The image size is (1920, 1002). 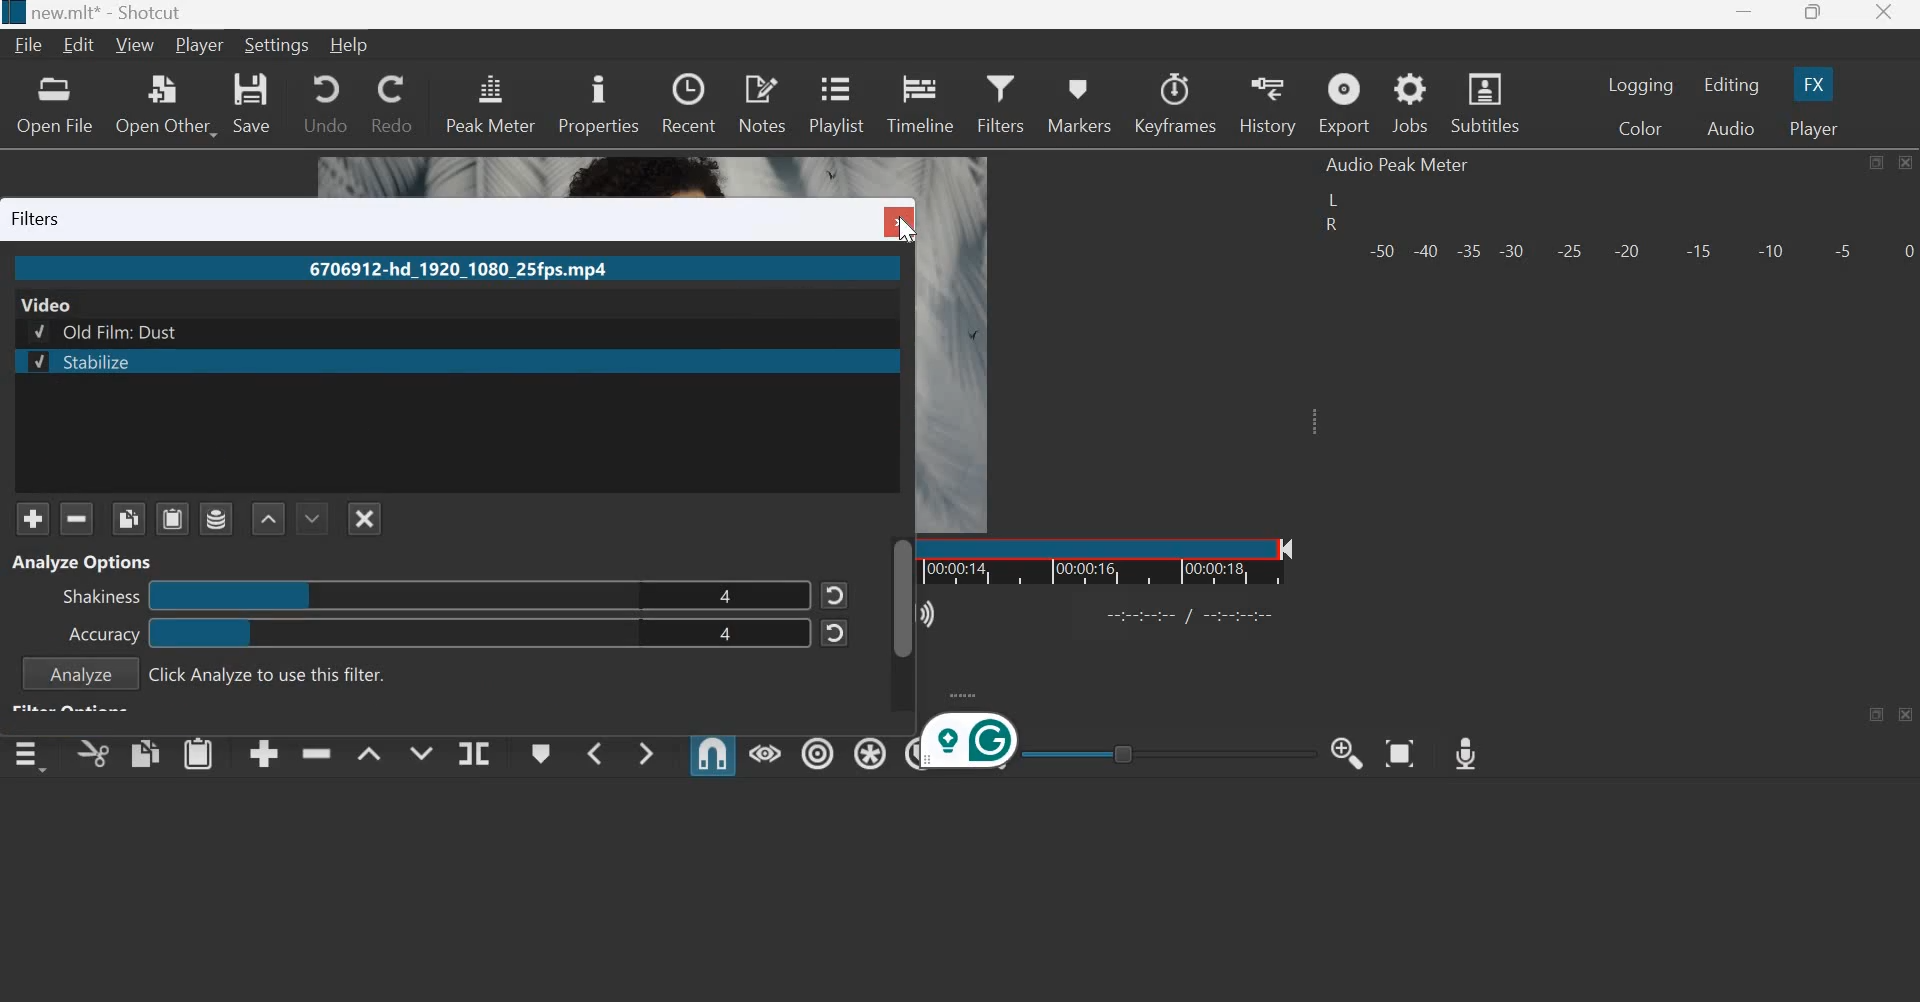 I want to click on expand, so click(x=973, y=695).